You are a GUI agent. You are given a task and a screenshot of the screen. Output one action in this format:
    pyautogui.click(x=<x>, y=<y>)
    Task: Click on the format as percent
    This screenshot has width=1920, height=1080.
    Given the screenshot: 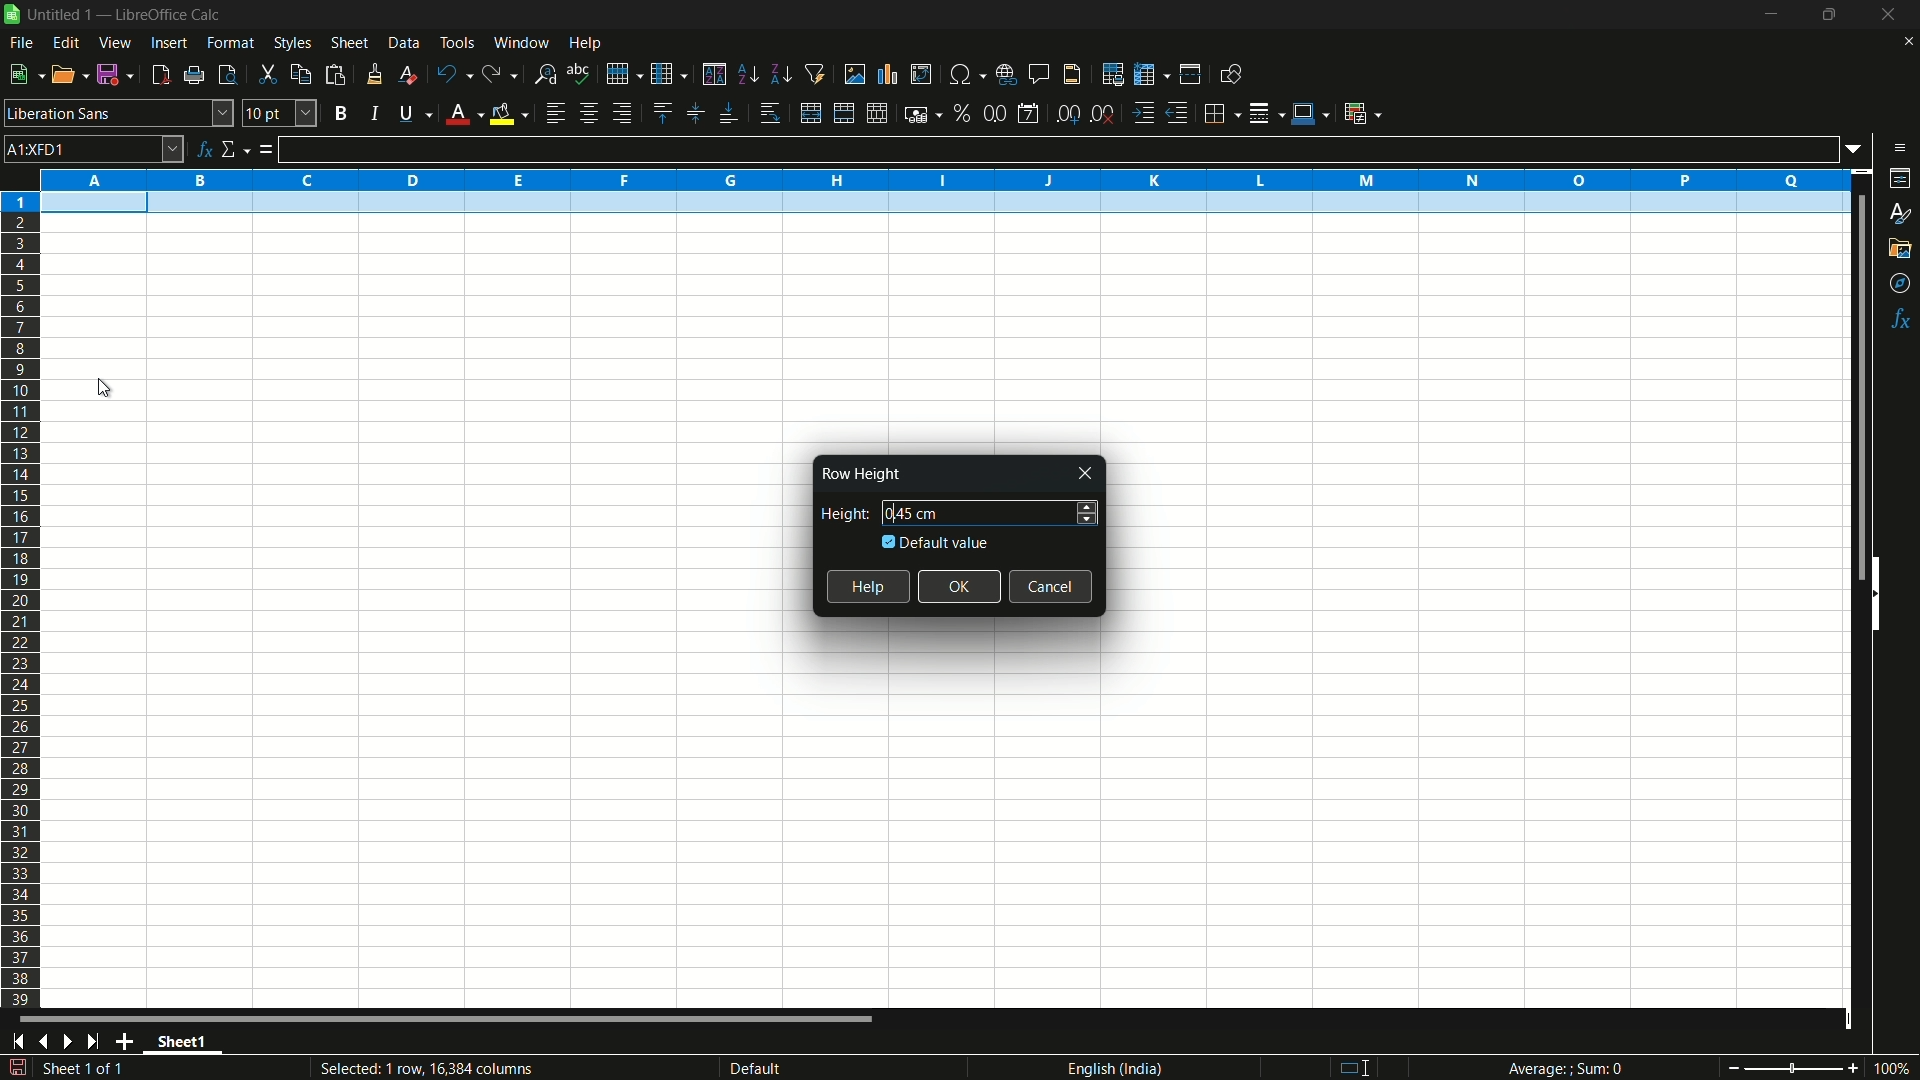 What is the action you would take?
    pyautogui.click(x=962, y=112)
    